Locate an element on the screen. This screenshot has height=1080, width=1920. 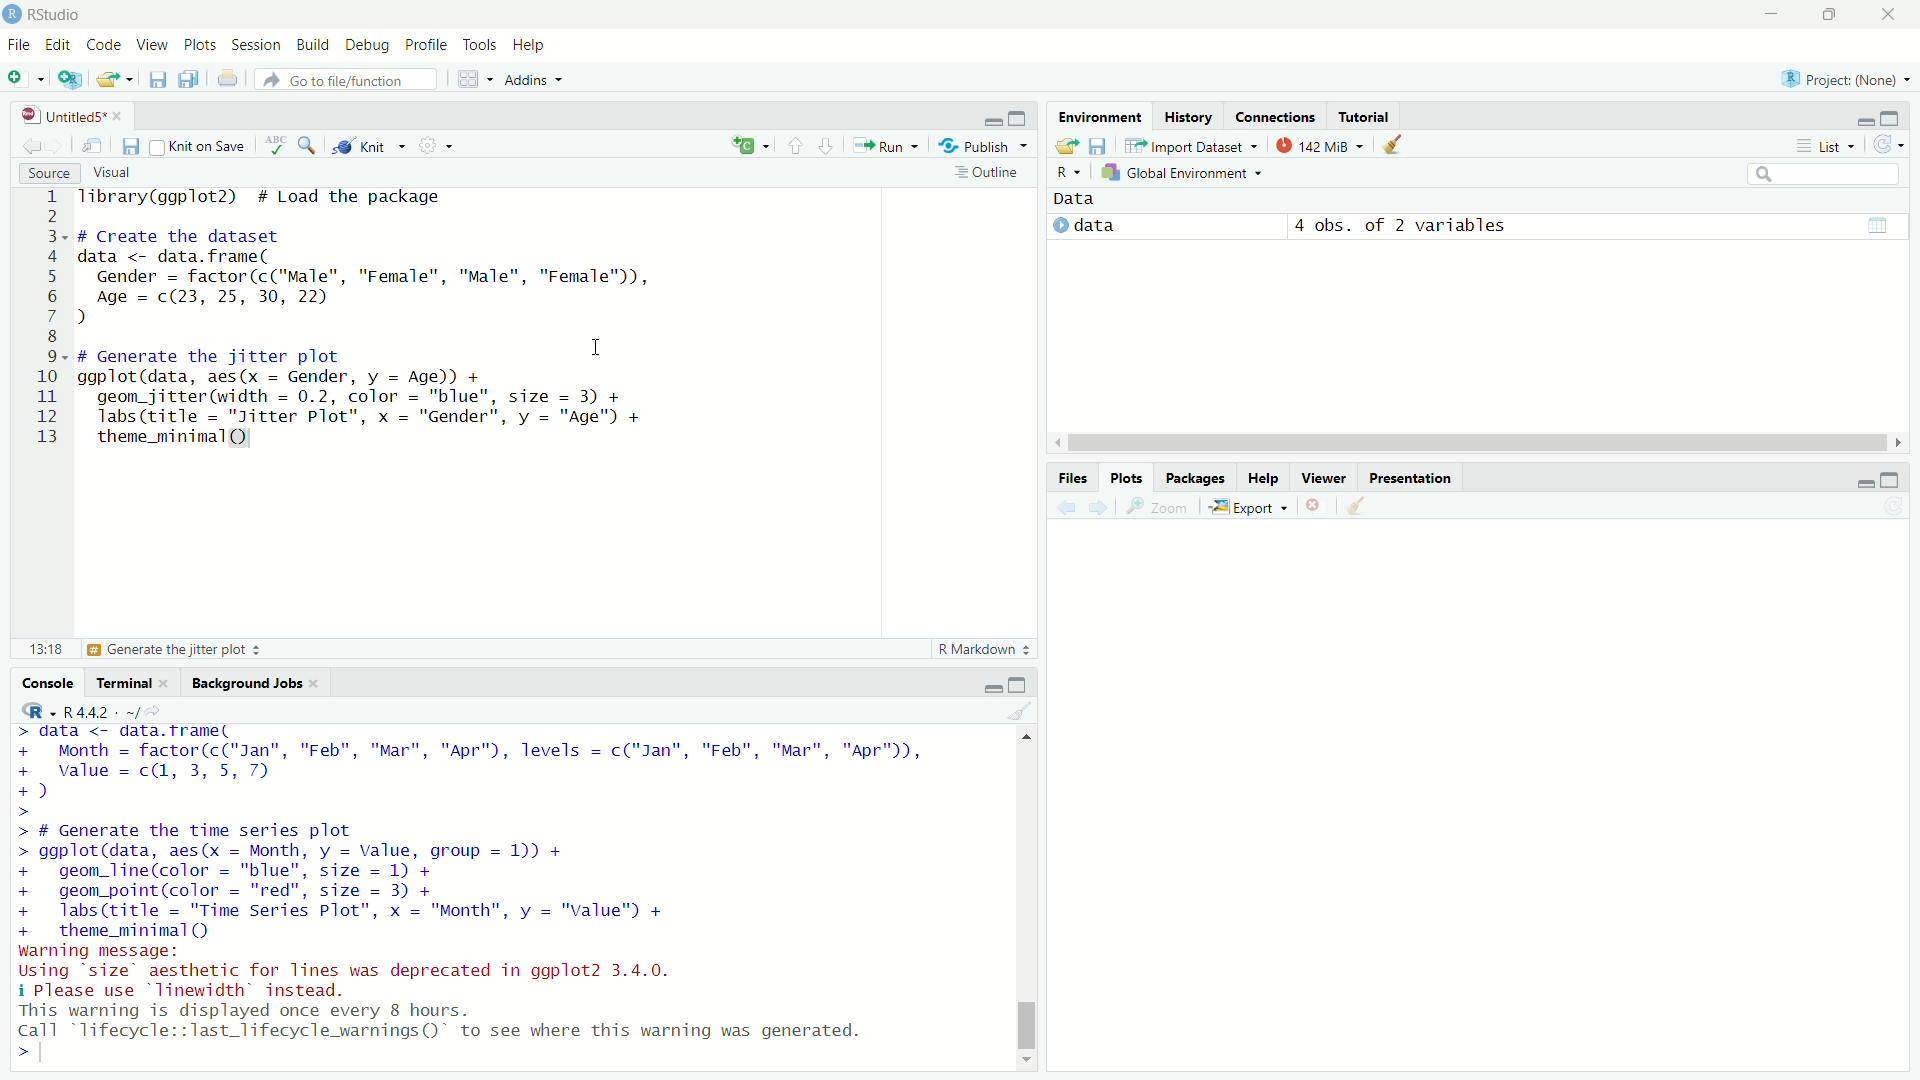
profile is located at coordinates (428, 43).